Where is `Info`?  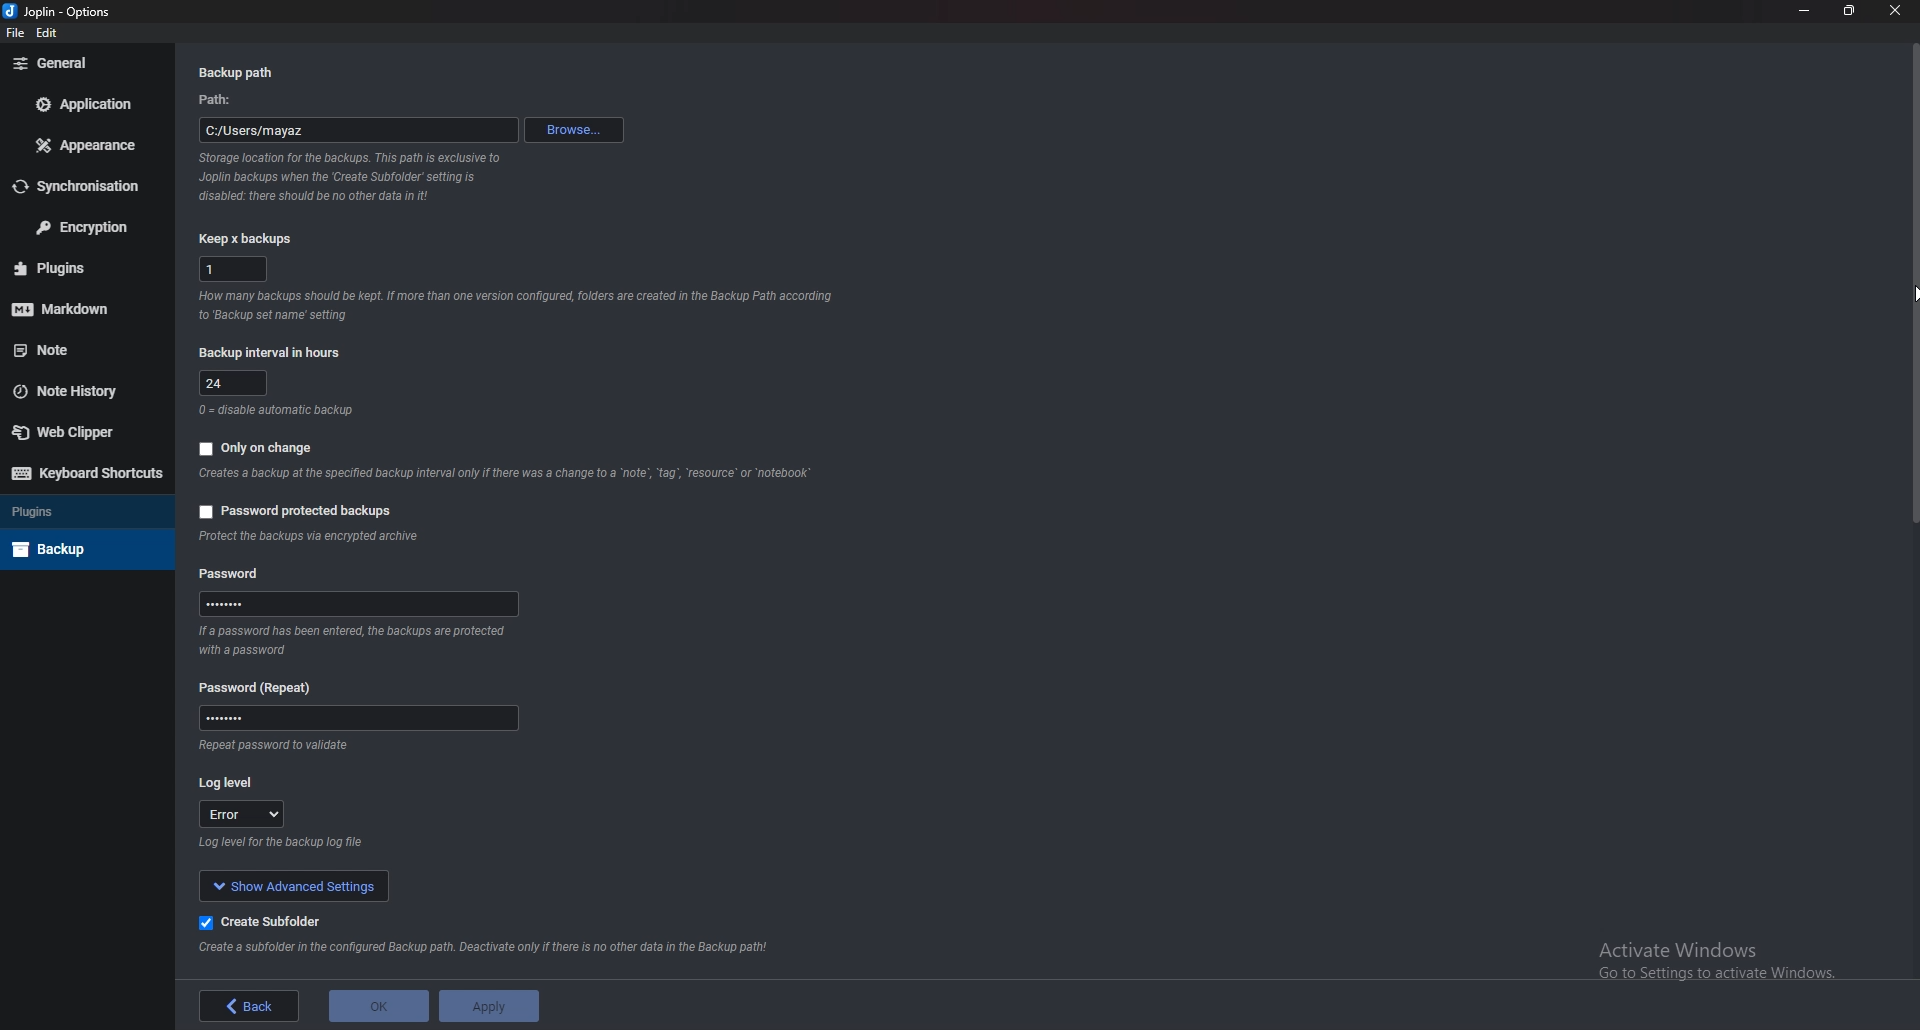 Info is located at coordinates (311, 538).